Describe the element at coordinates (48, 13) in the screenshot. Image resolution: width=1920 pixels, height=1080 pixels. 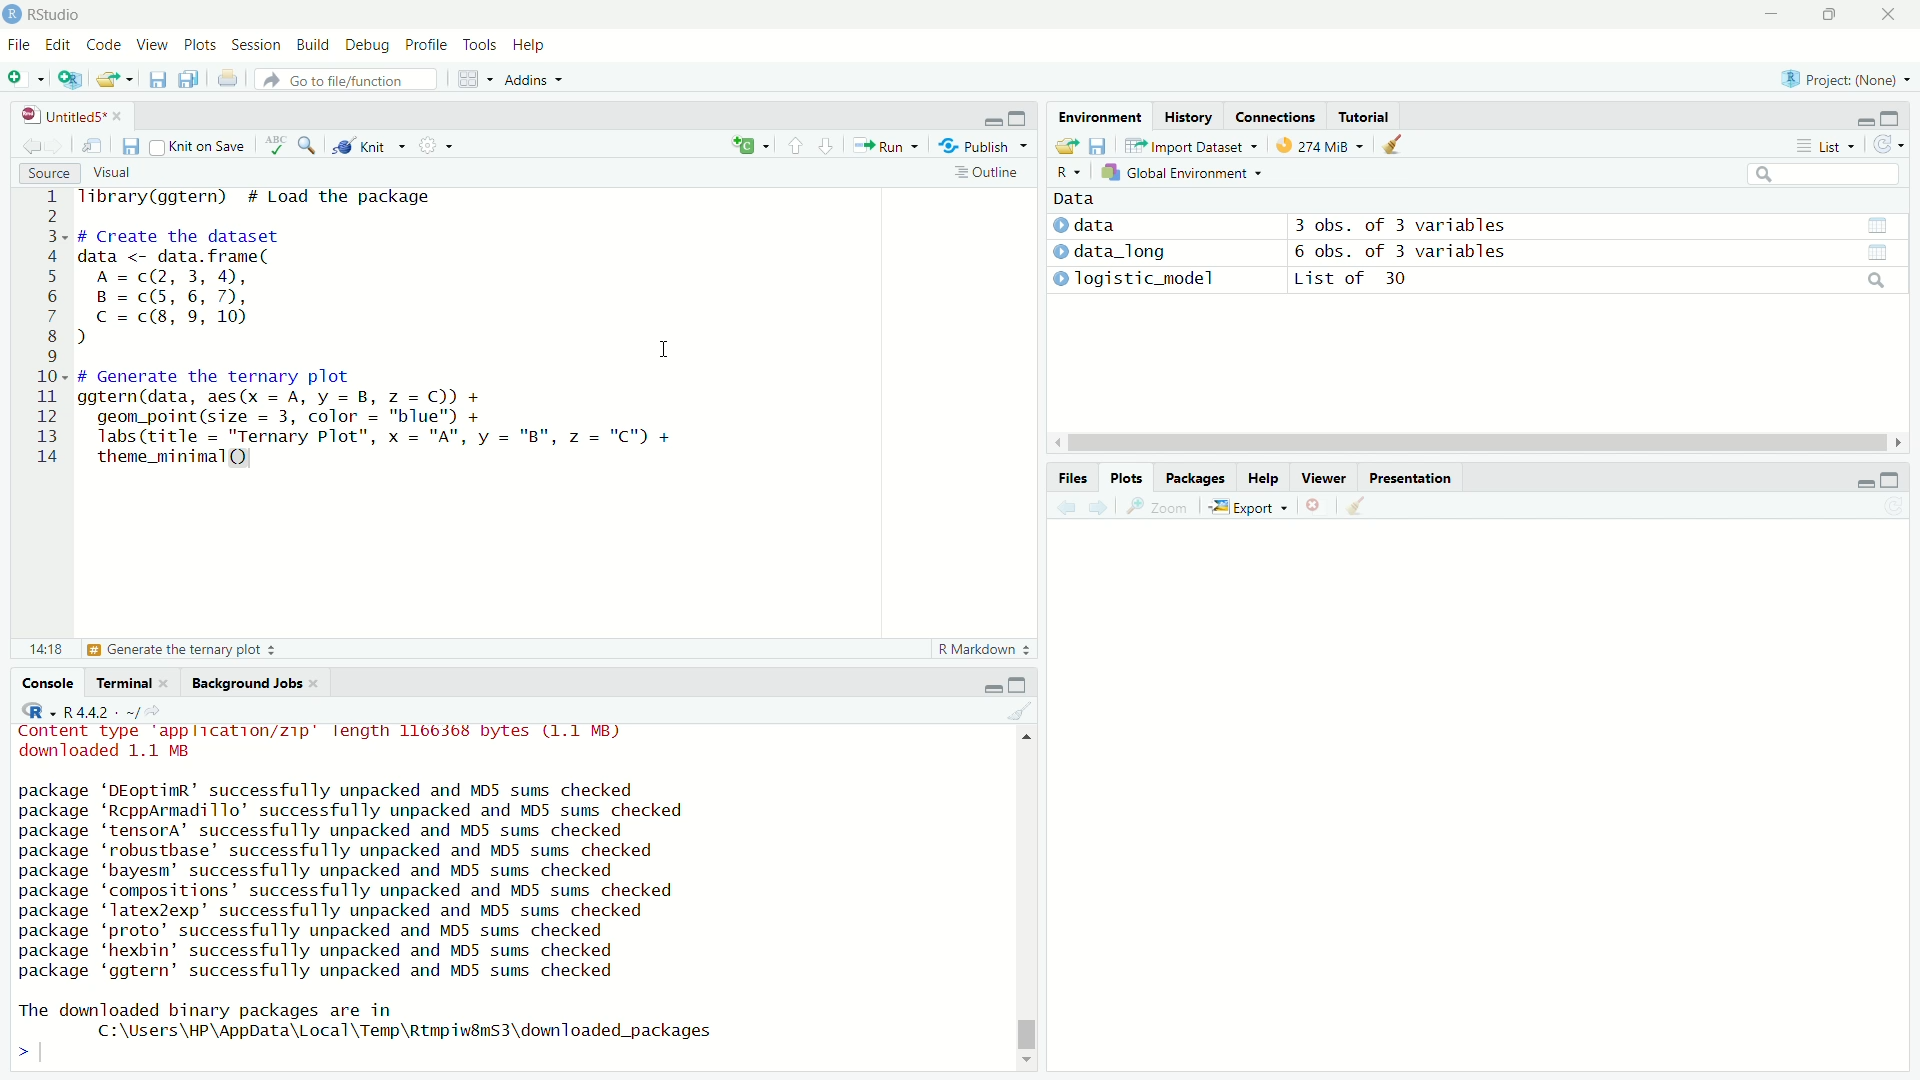
I see `RStudio` at that location.